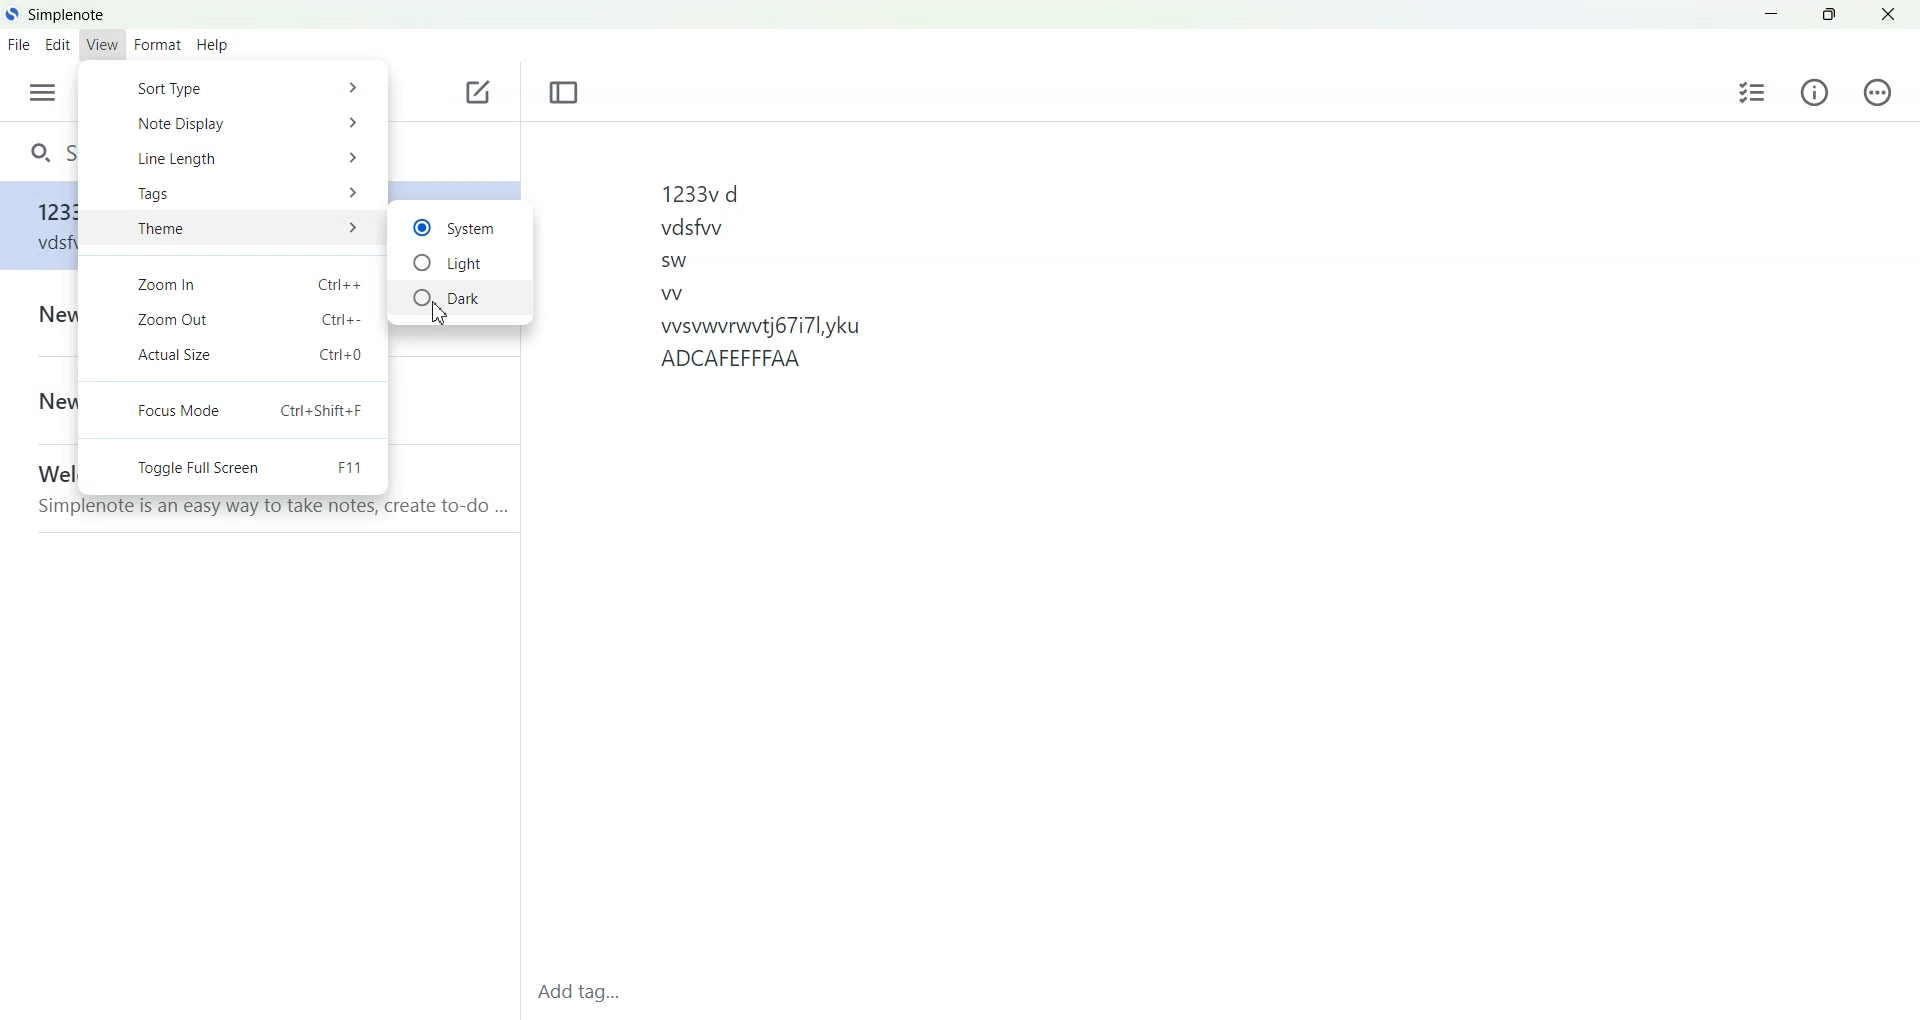 This screenshot has width=1920, height=1020. I want to click on Action, so click(1878, 91).